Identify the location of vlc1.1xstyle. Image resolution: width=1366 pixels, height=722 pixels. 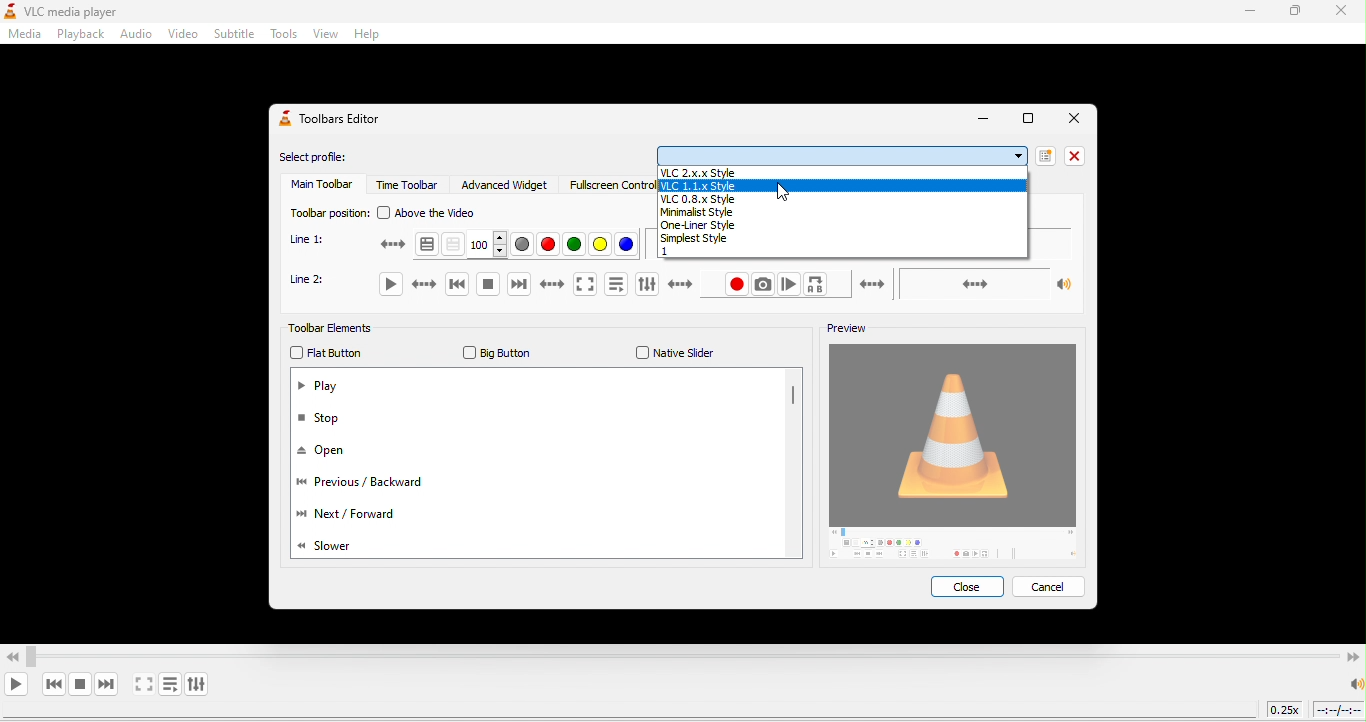
(847, 187).